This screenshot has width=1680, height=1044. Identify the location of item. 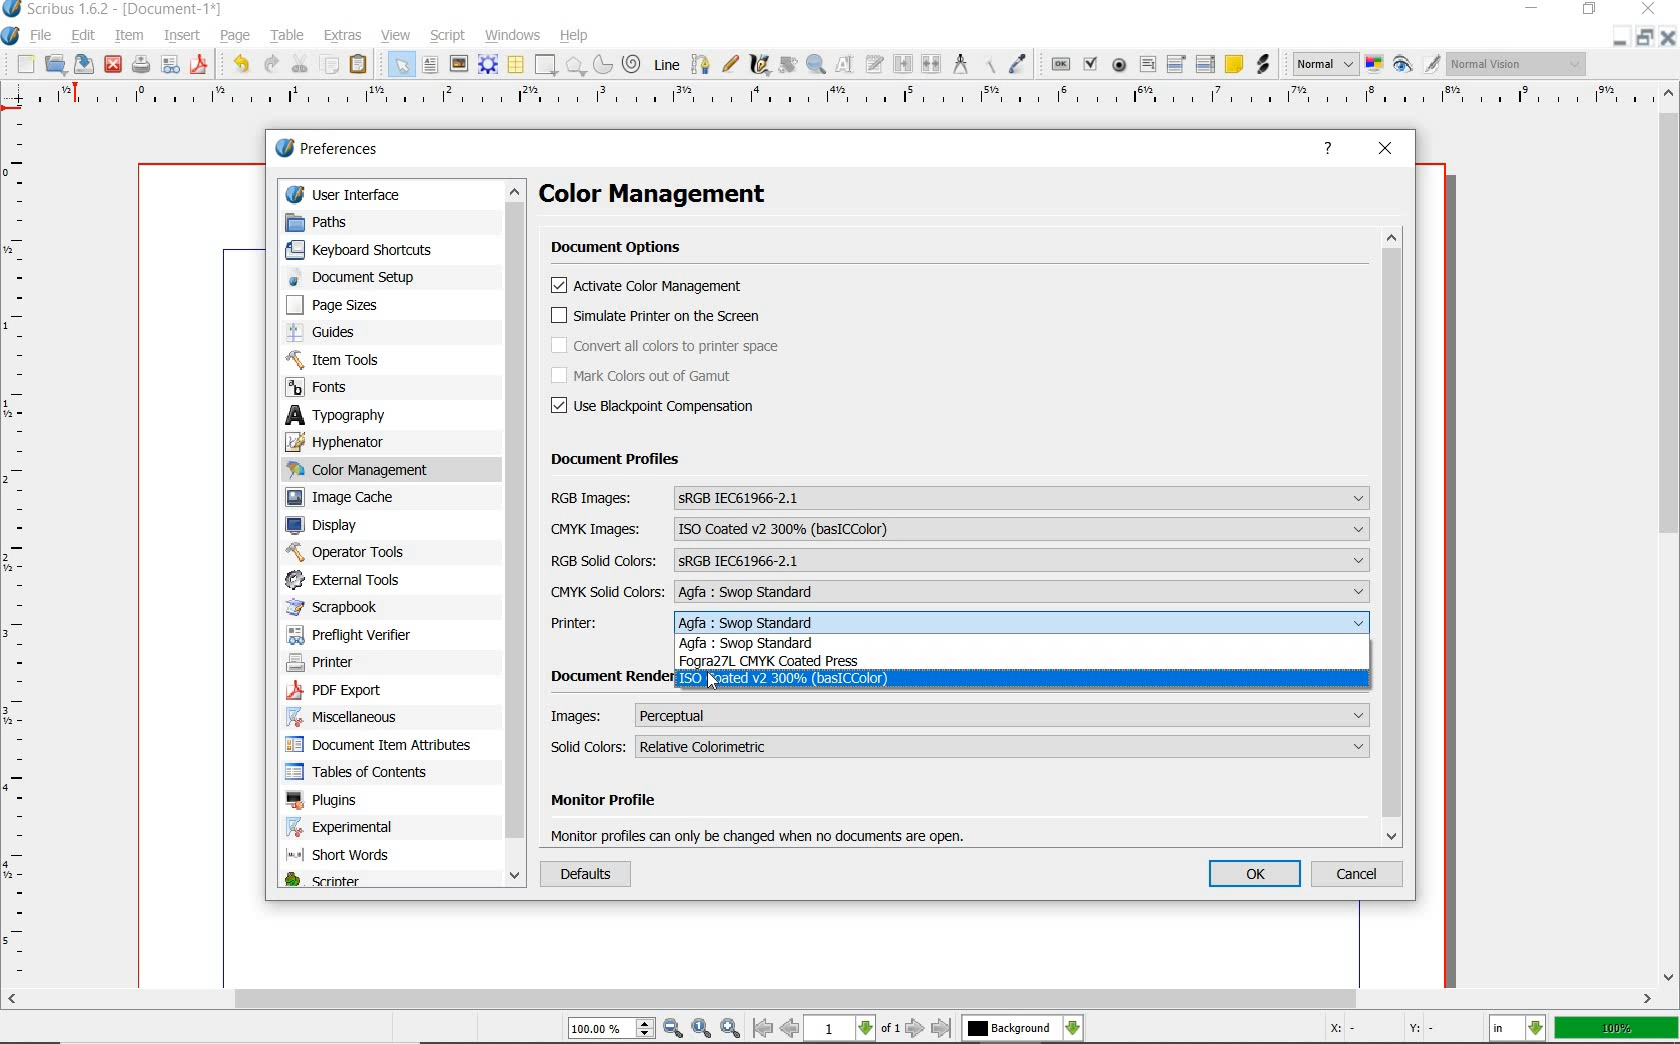
(130, 35).